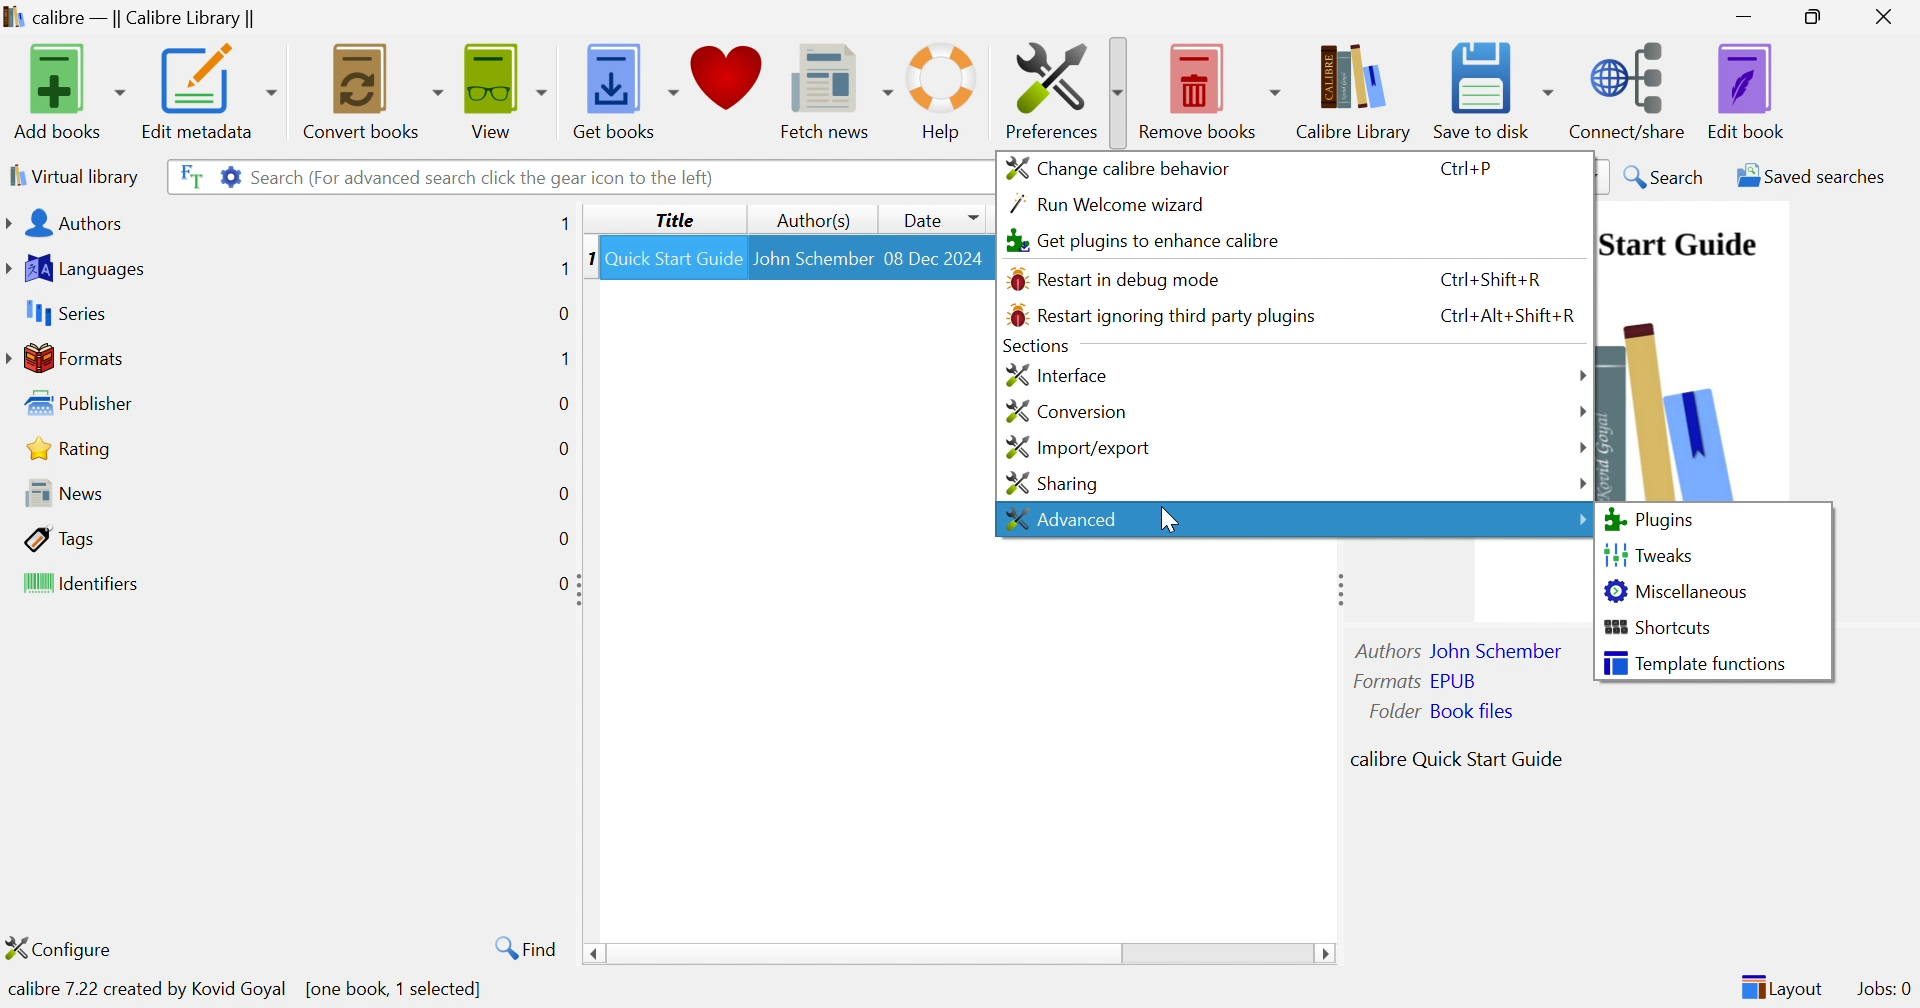 Image resolution: width=1920 pixels, height=1008 pixels. Describe the element at coordinates (61, 538) in the screenshot. I see `Tags` at that location.